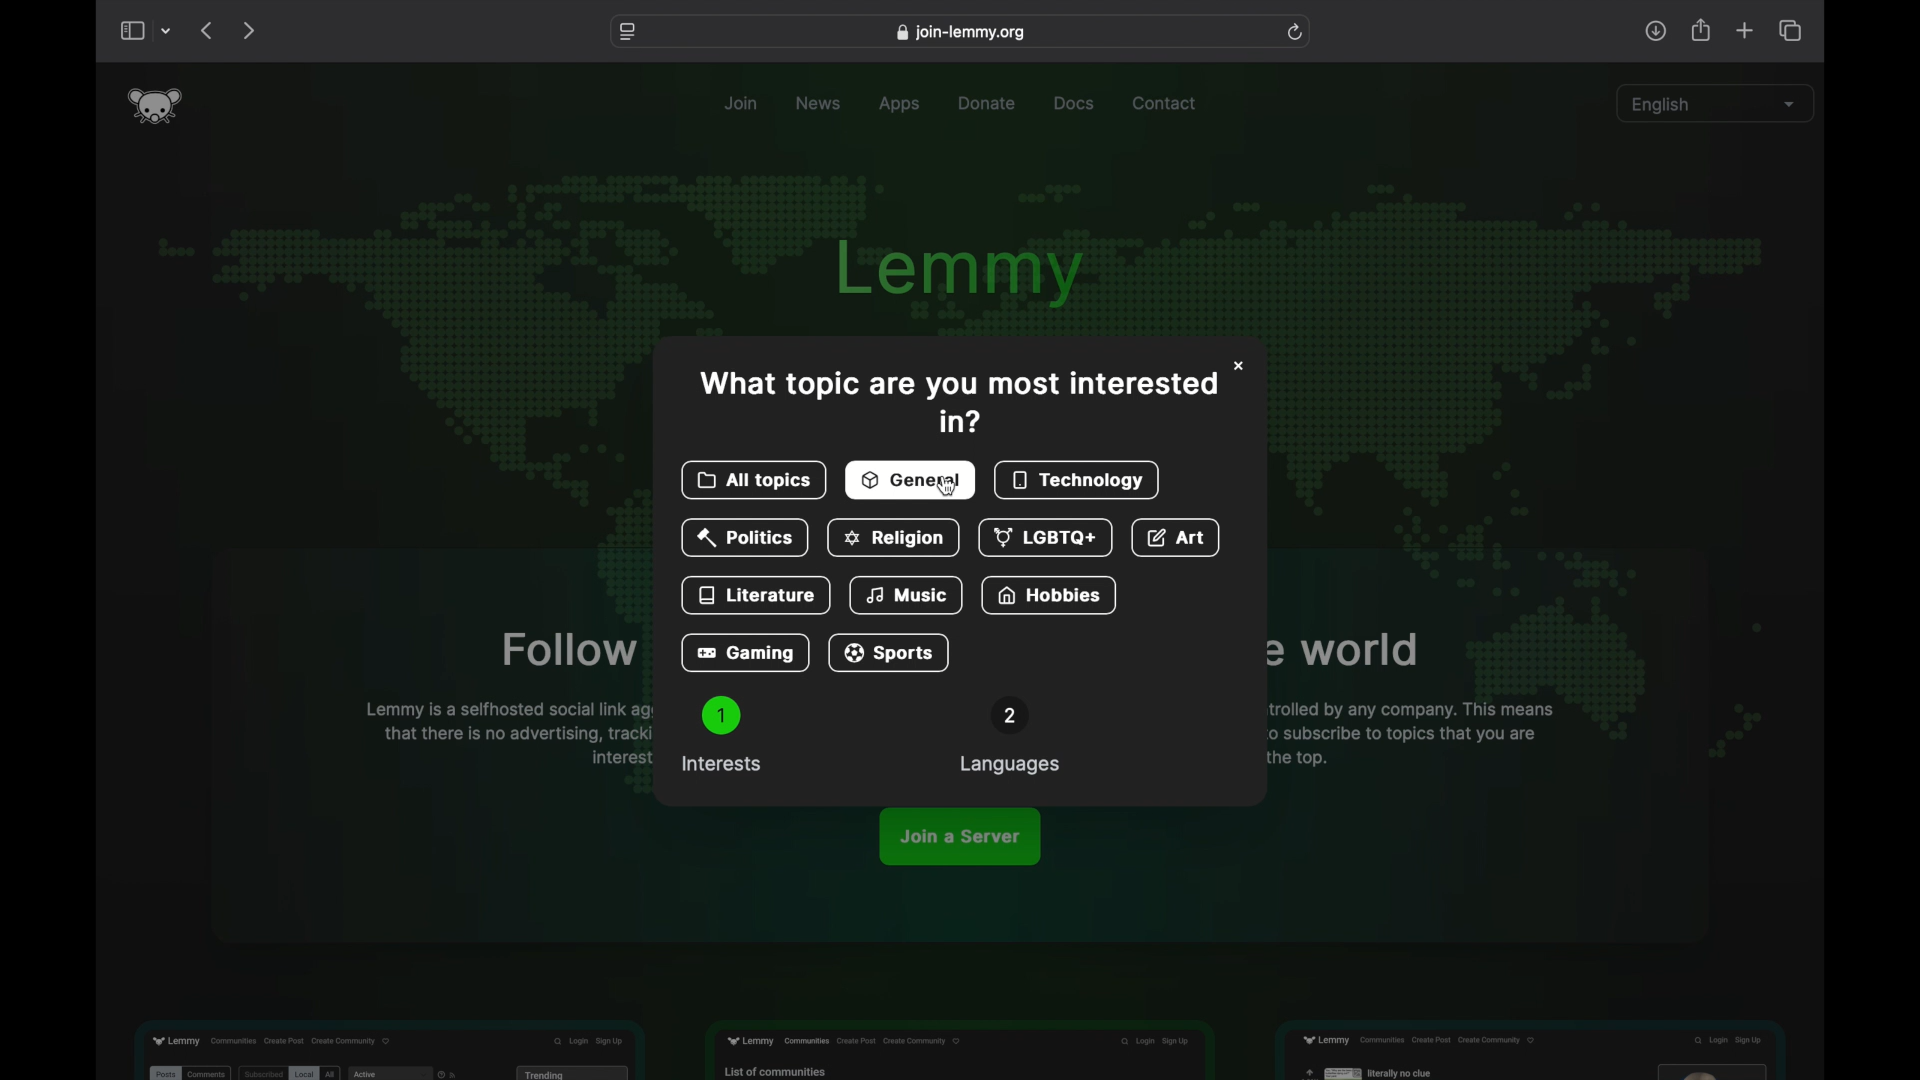 The width and height of the screenshot is (1920, 1080). Describe the element at coordinates (1050, 595) in the screenshot. I see `hobbies` at that location.